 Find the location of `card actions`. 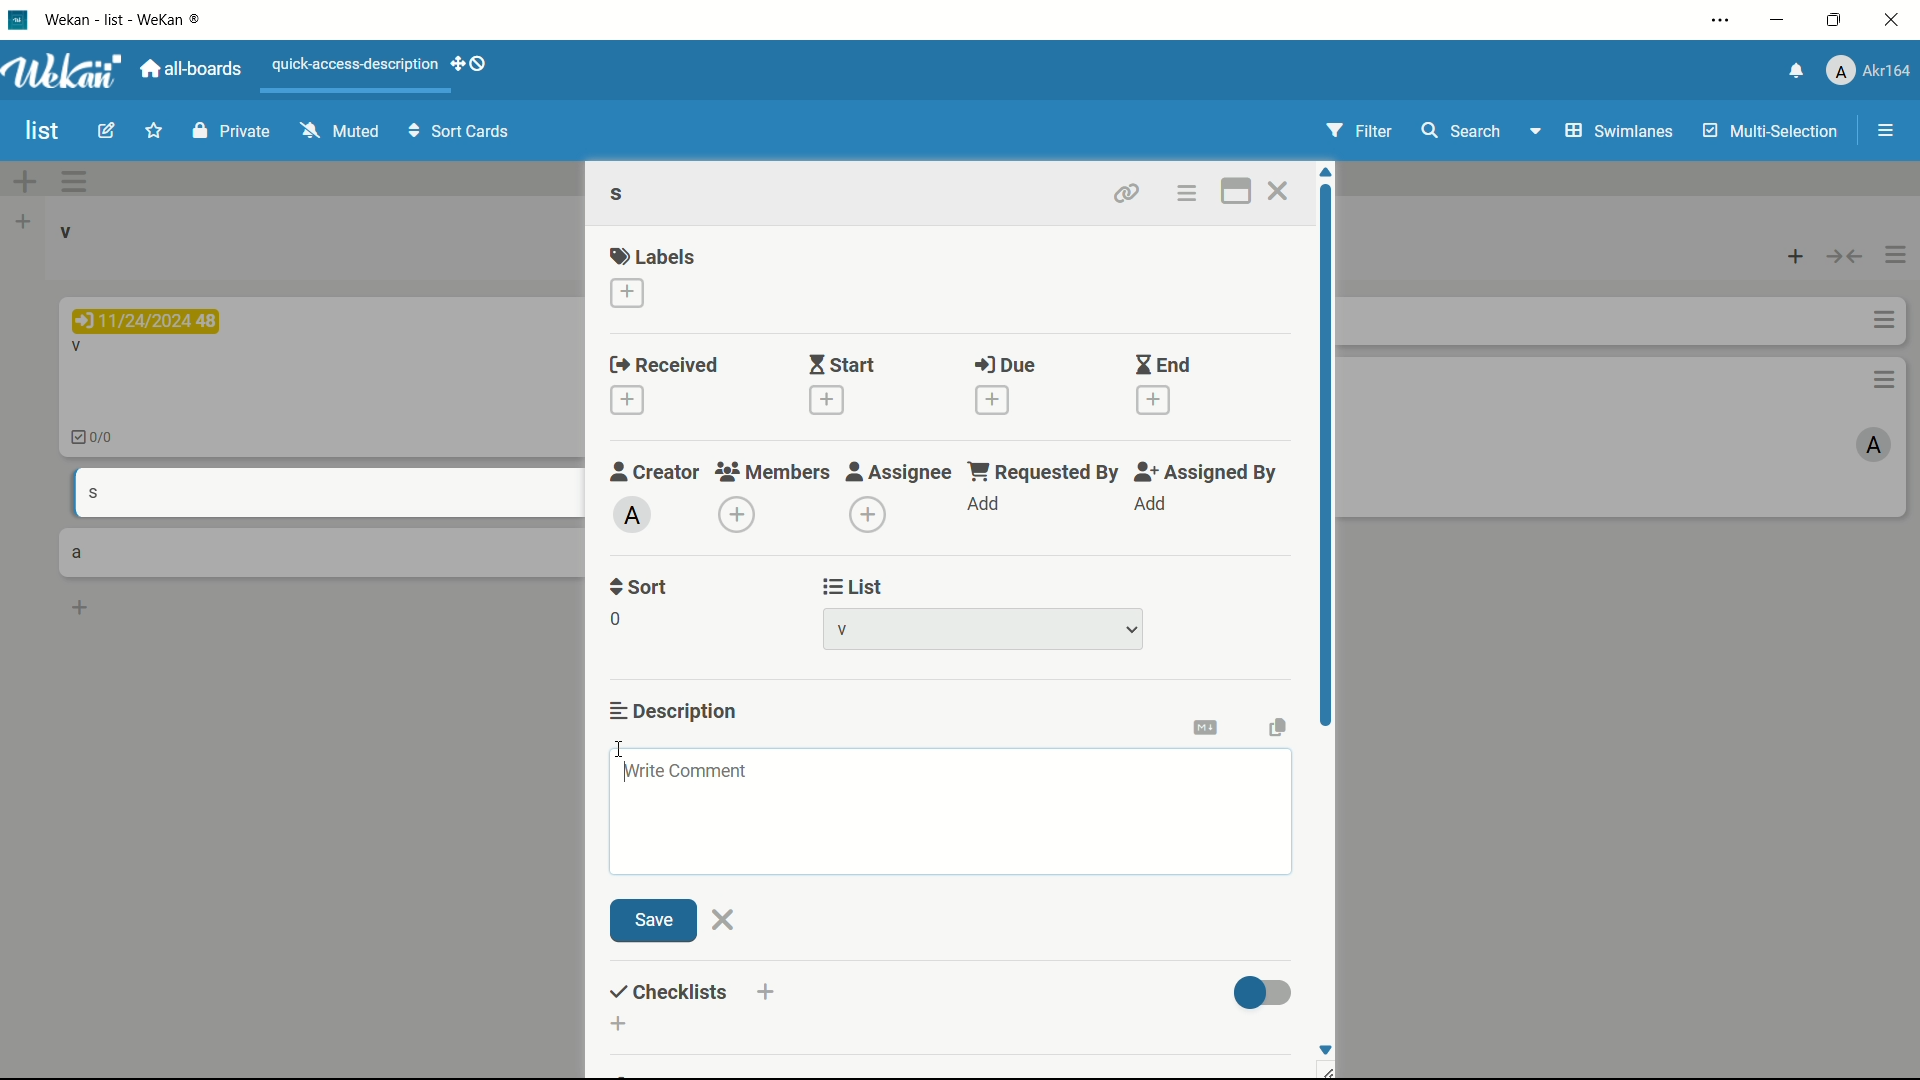

card actions is located at coordinates (1185, 193).